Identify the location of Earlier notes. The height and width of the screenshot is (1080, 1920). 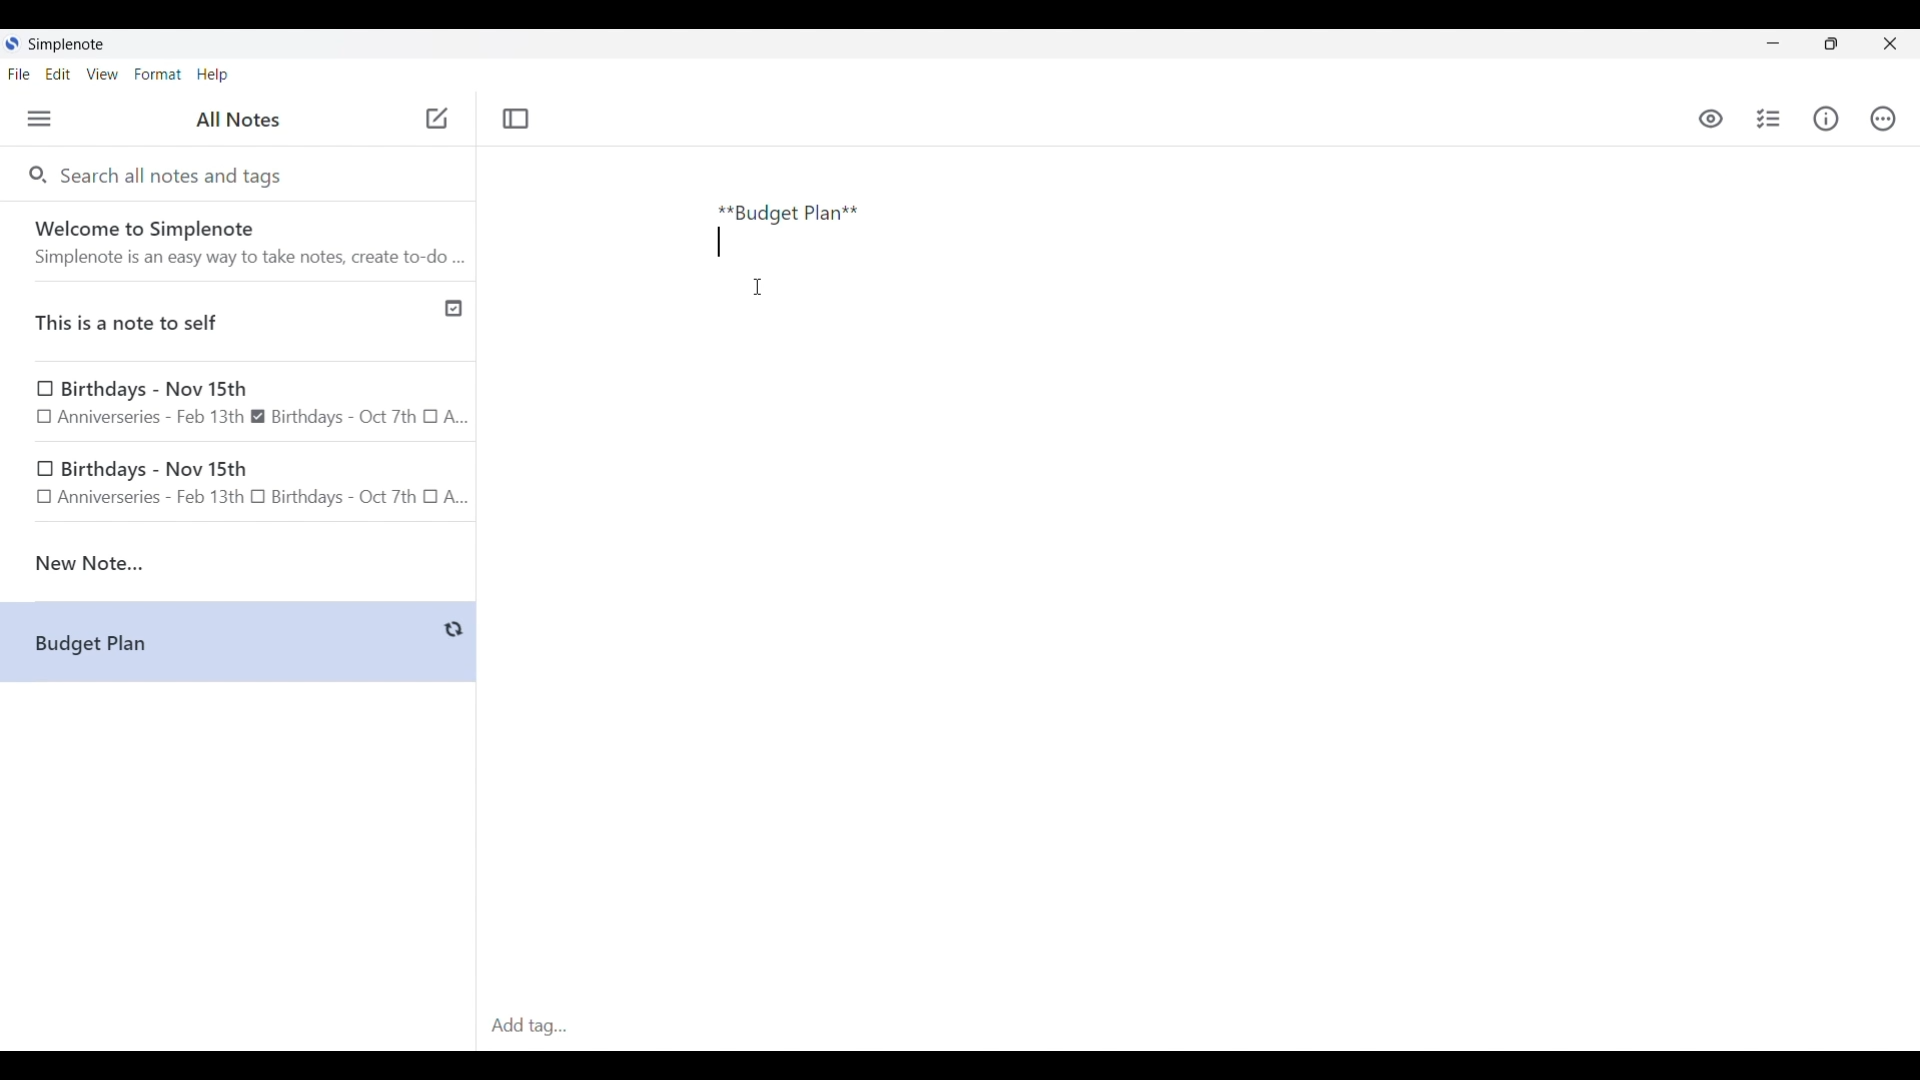
(239, 402).